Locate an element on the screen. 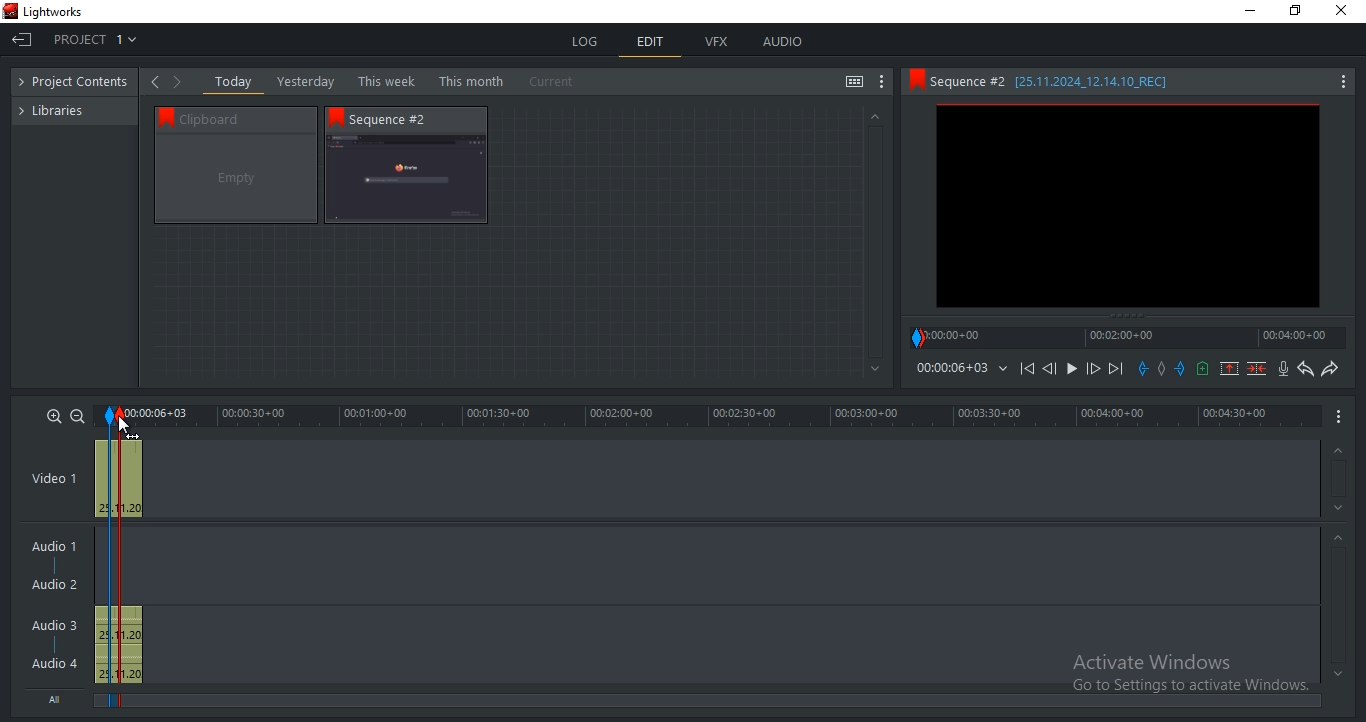  Sequence #2 is located at coordinates (399, 119).